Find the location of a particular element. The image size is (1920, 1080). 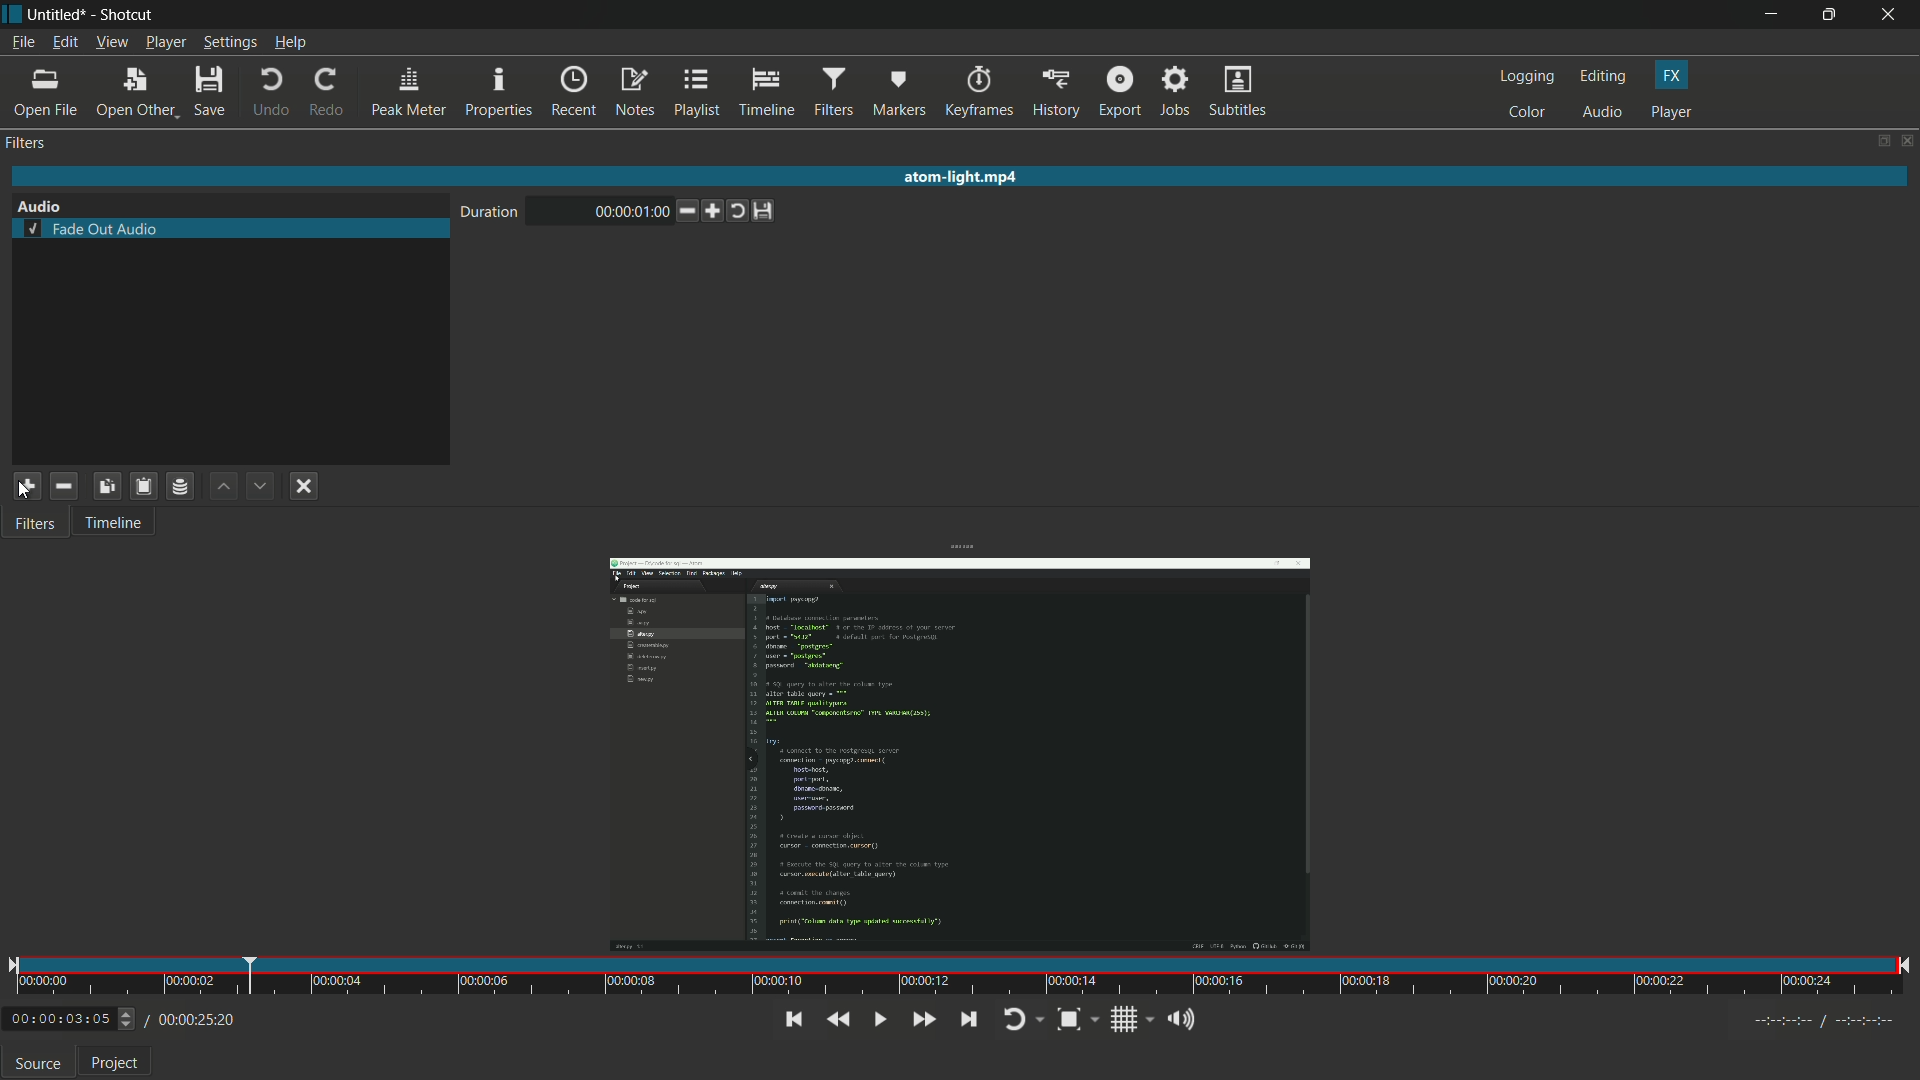

copy checked filters is located at coordinates (105, 485).